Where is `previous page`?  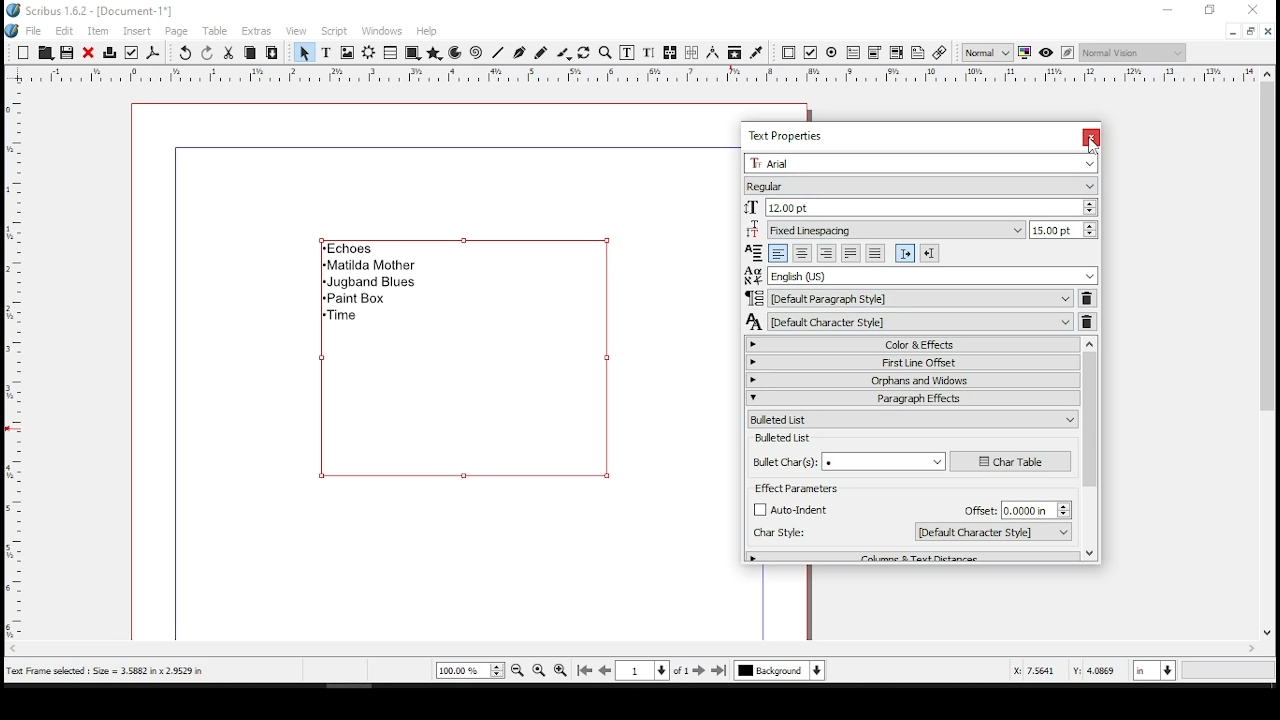
previous page is located at coordinates (606, 670).